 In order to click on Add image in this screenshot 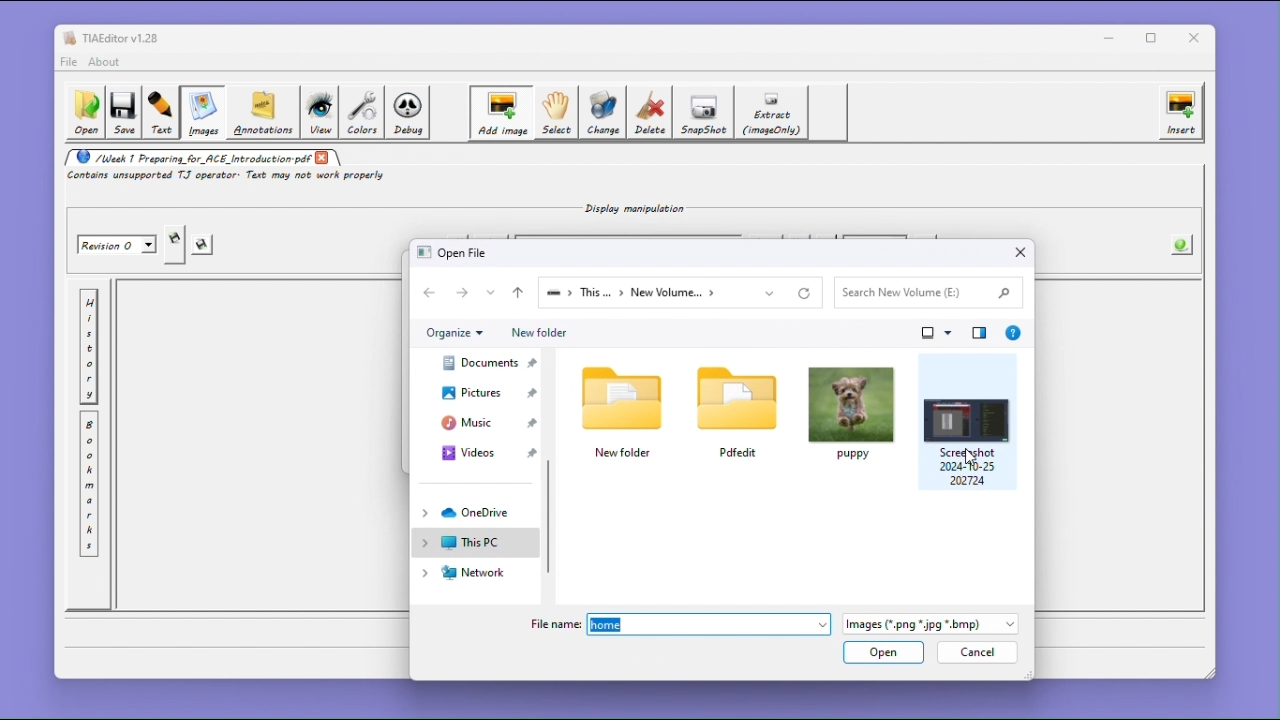, I will do `click(500, 113)`.